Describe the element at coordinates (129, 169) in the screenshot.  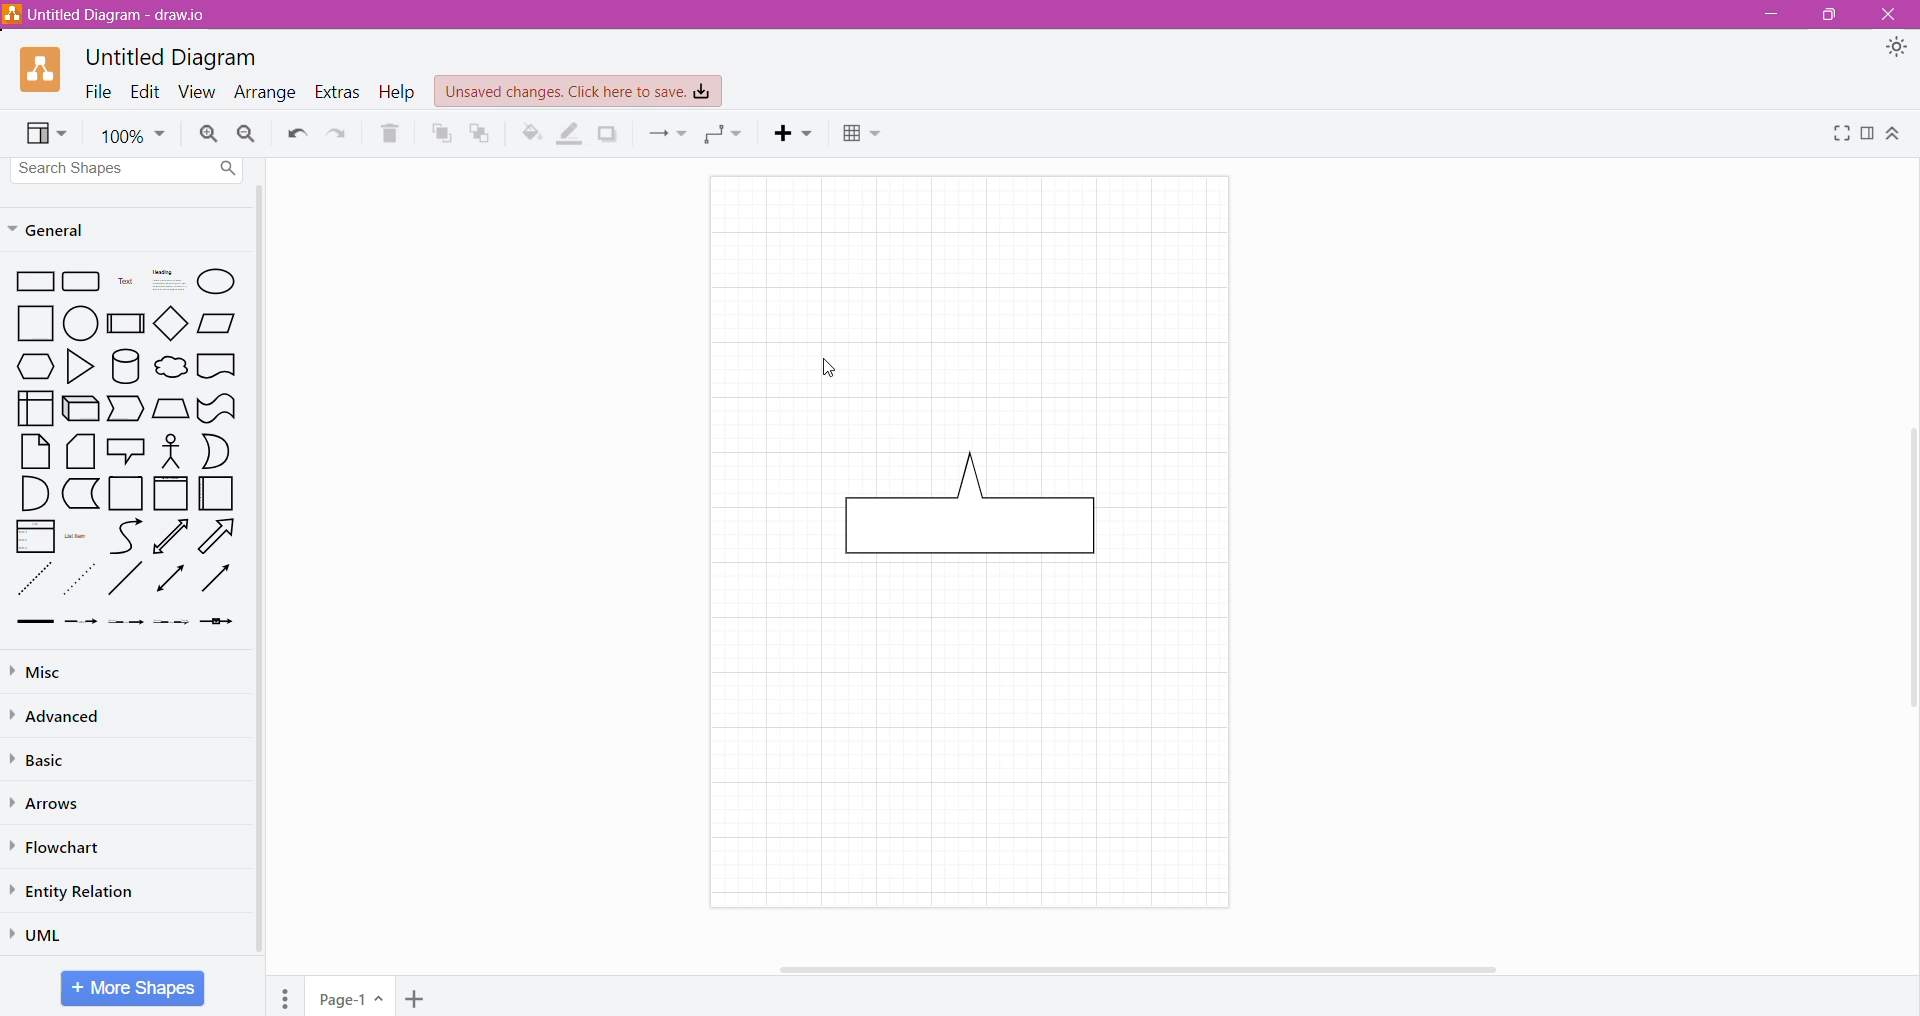
I see `Search Shapes` at that location.